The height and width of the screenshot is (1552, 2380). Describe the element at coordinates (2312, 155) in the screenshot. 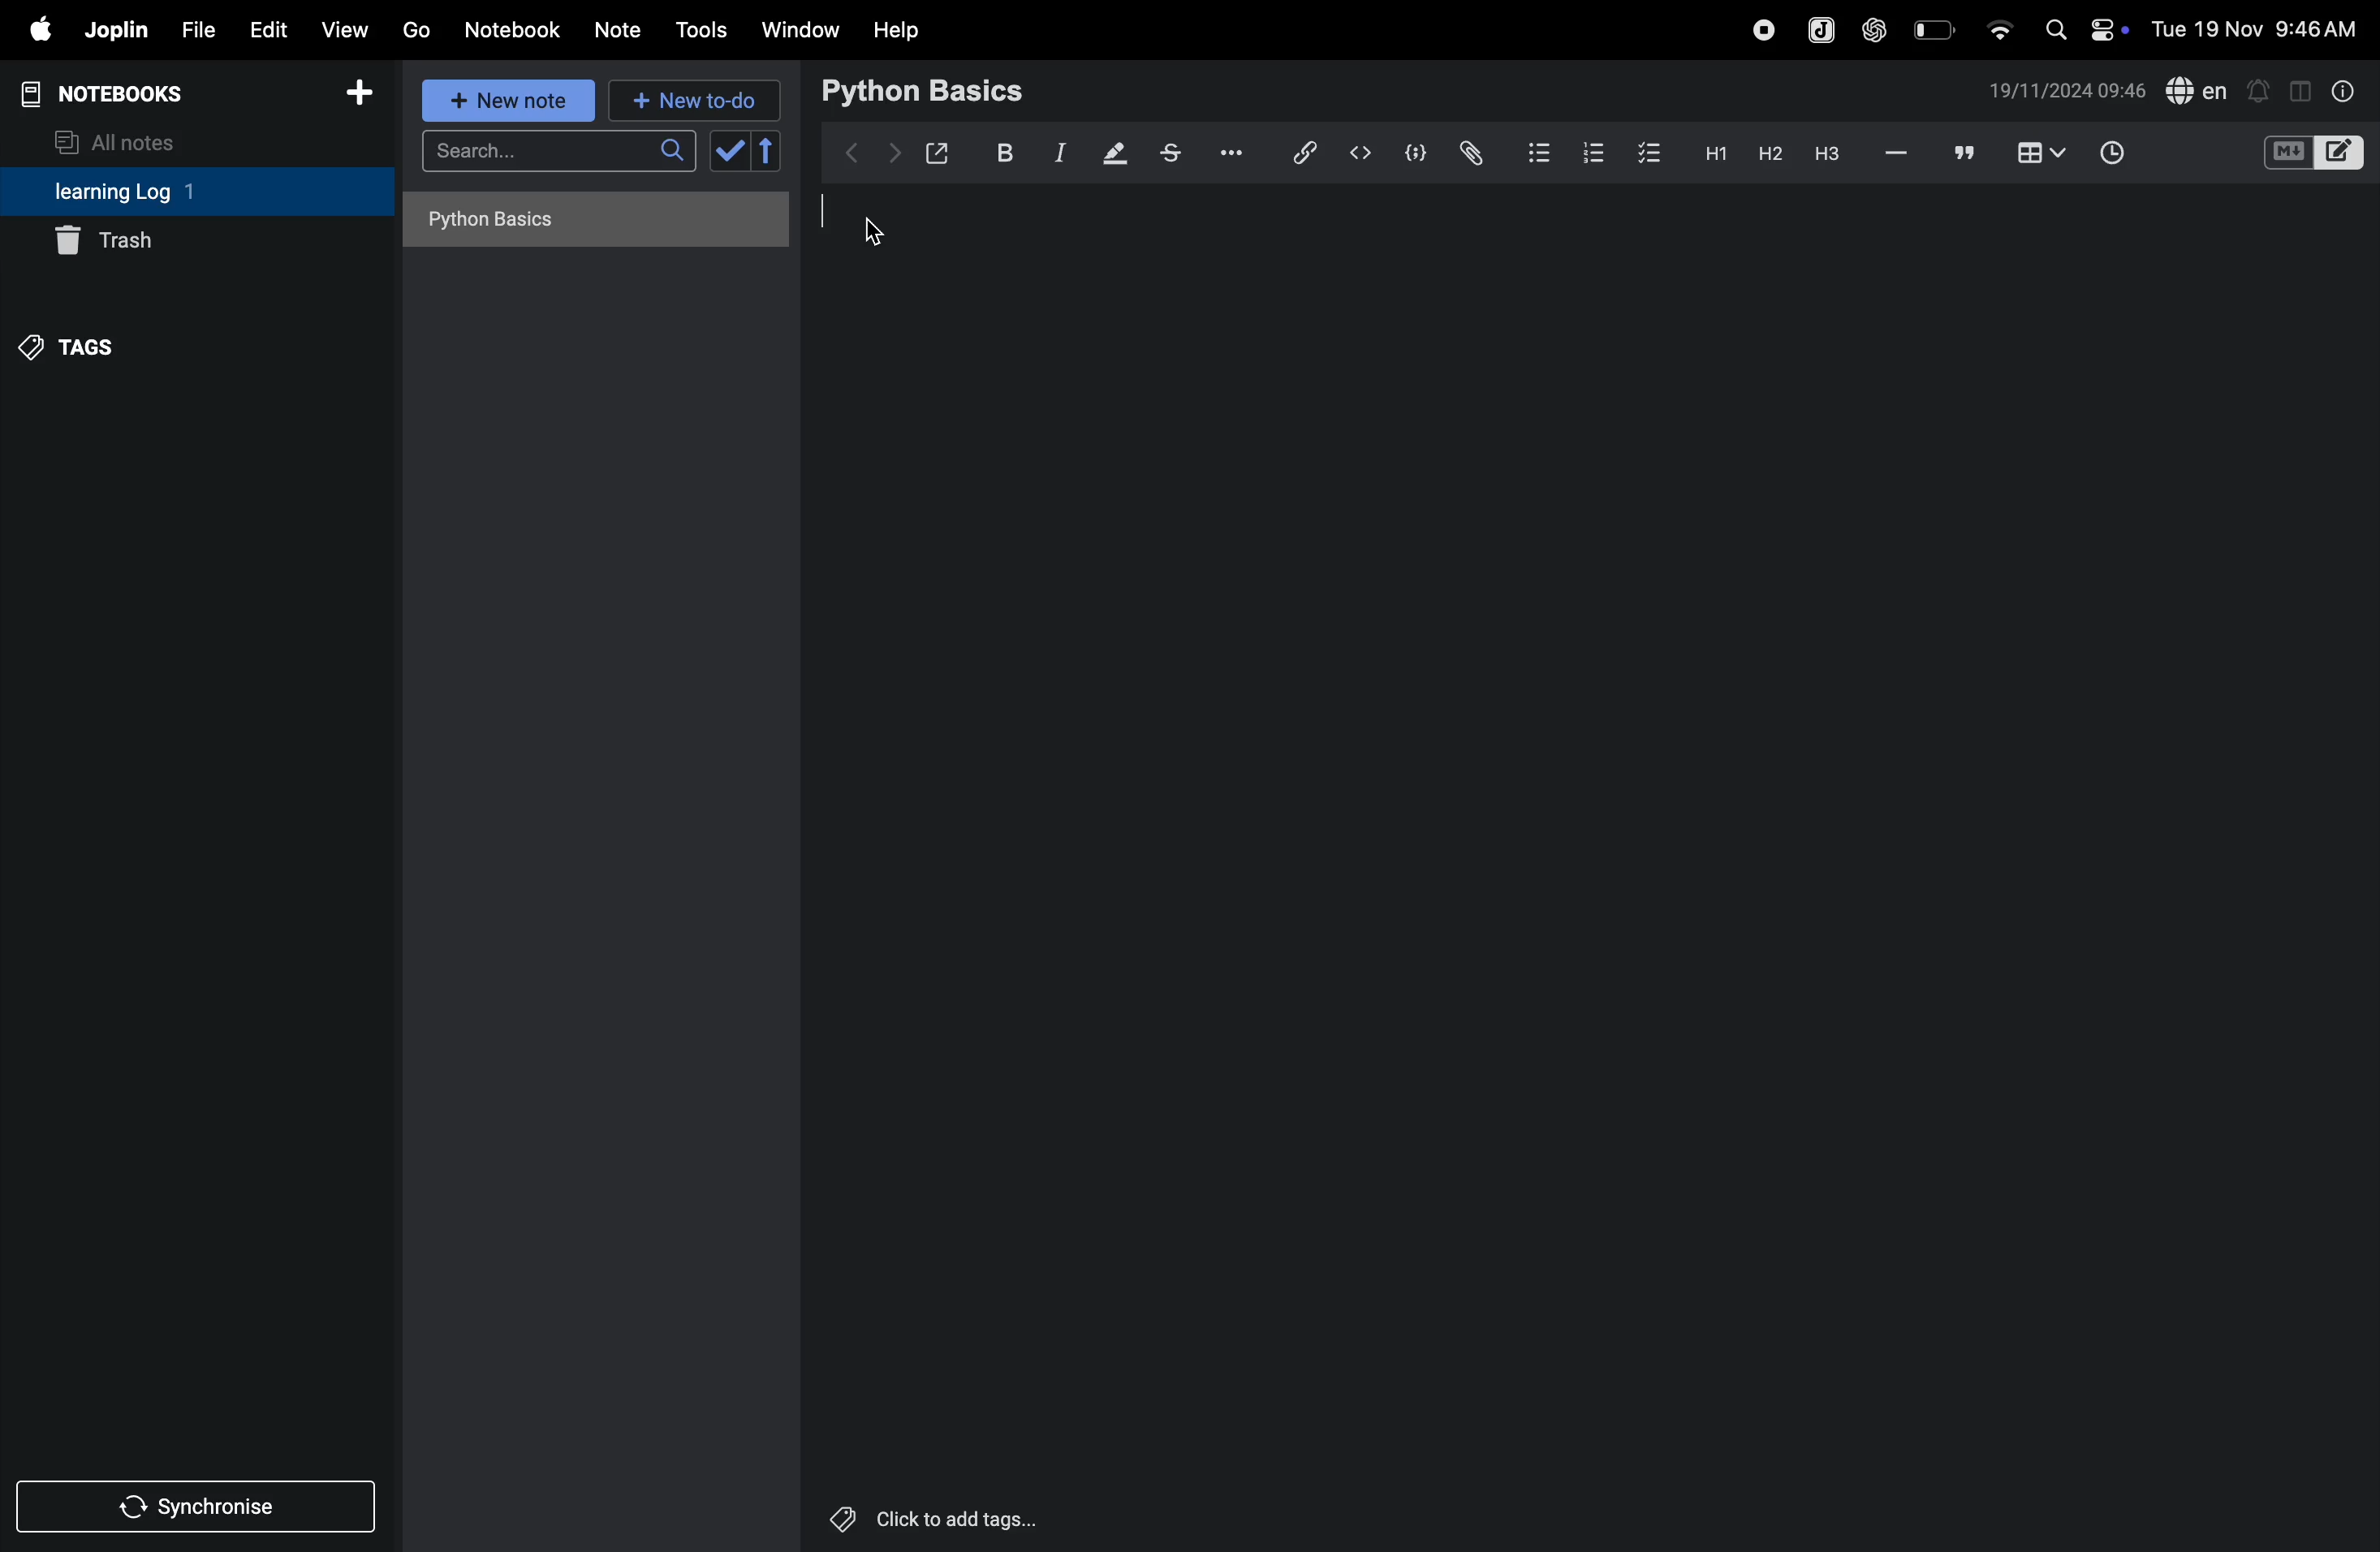

I see `code block` at that location.